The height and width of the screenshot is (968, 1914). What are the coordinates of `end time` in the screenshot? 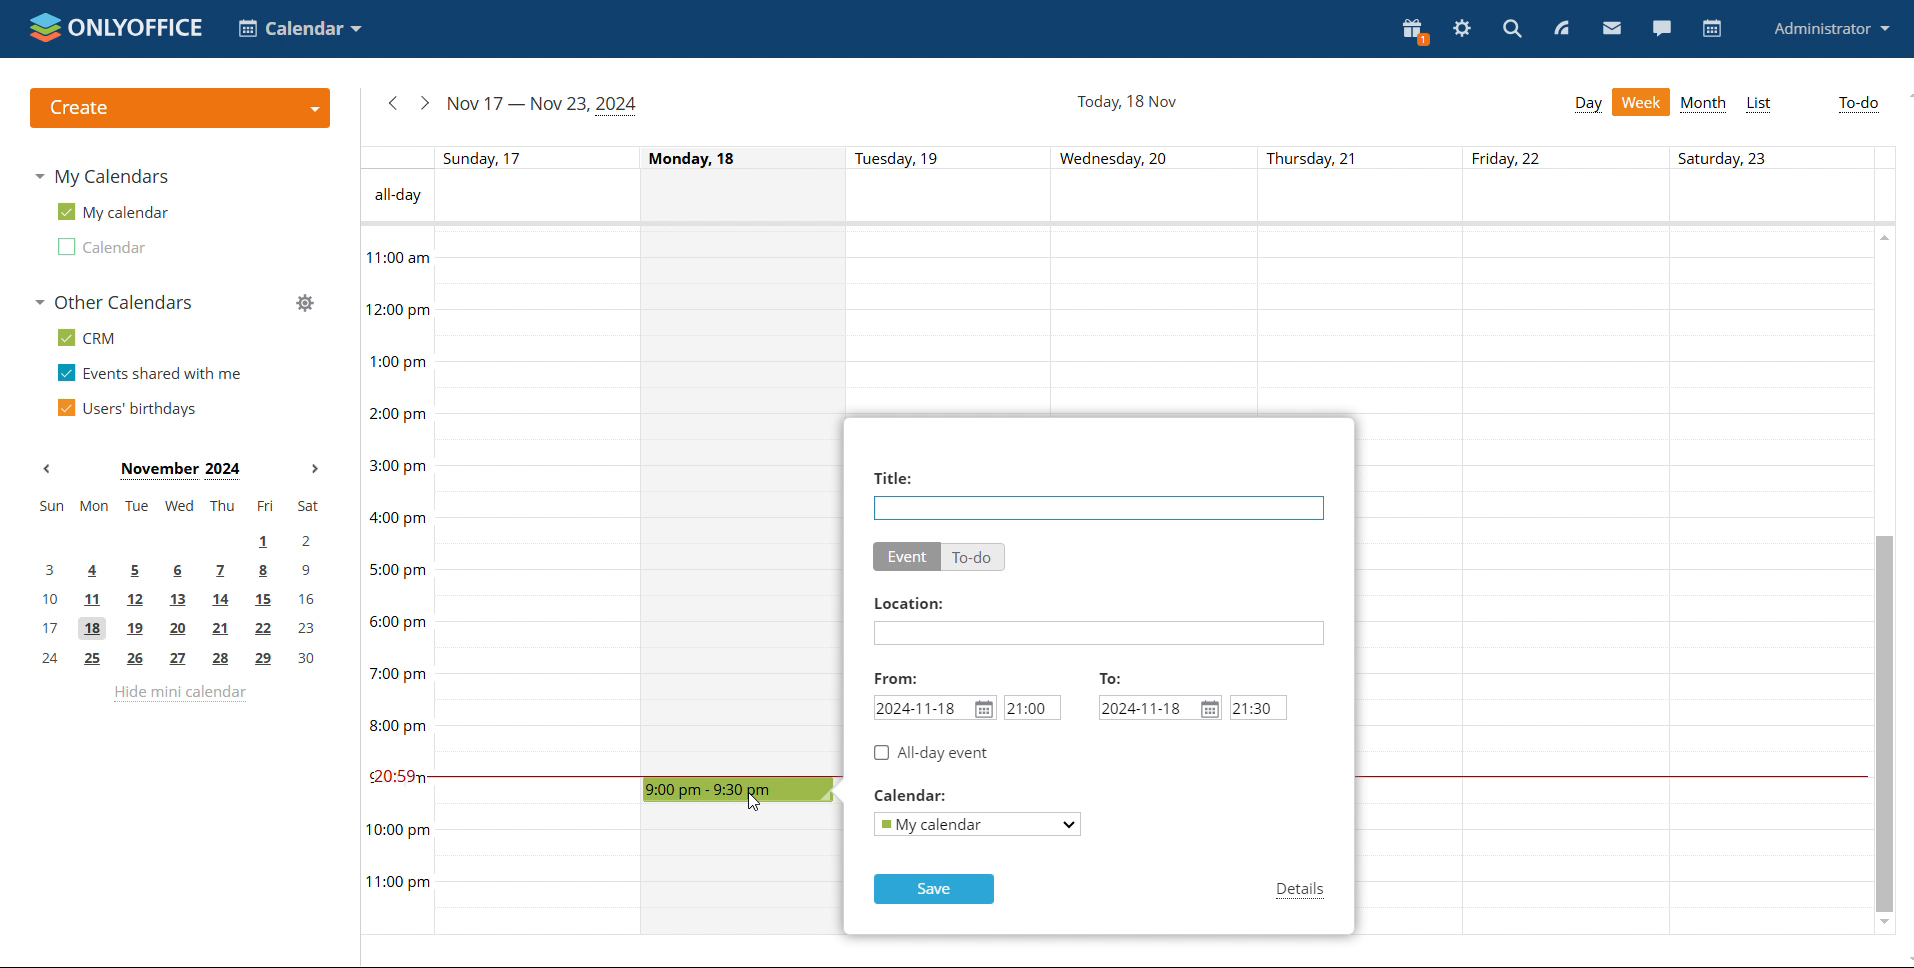 It's located at (1258, 708).